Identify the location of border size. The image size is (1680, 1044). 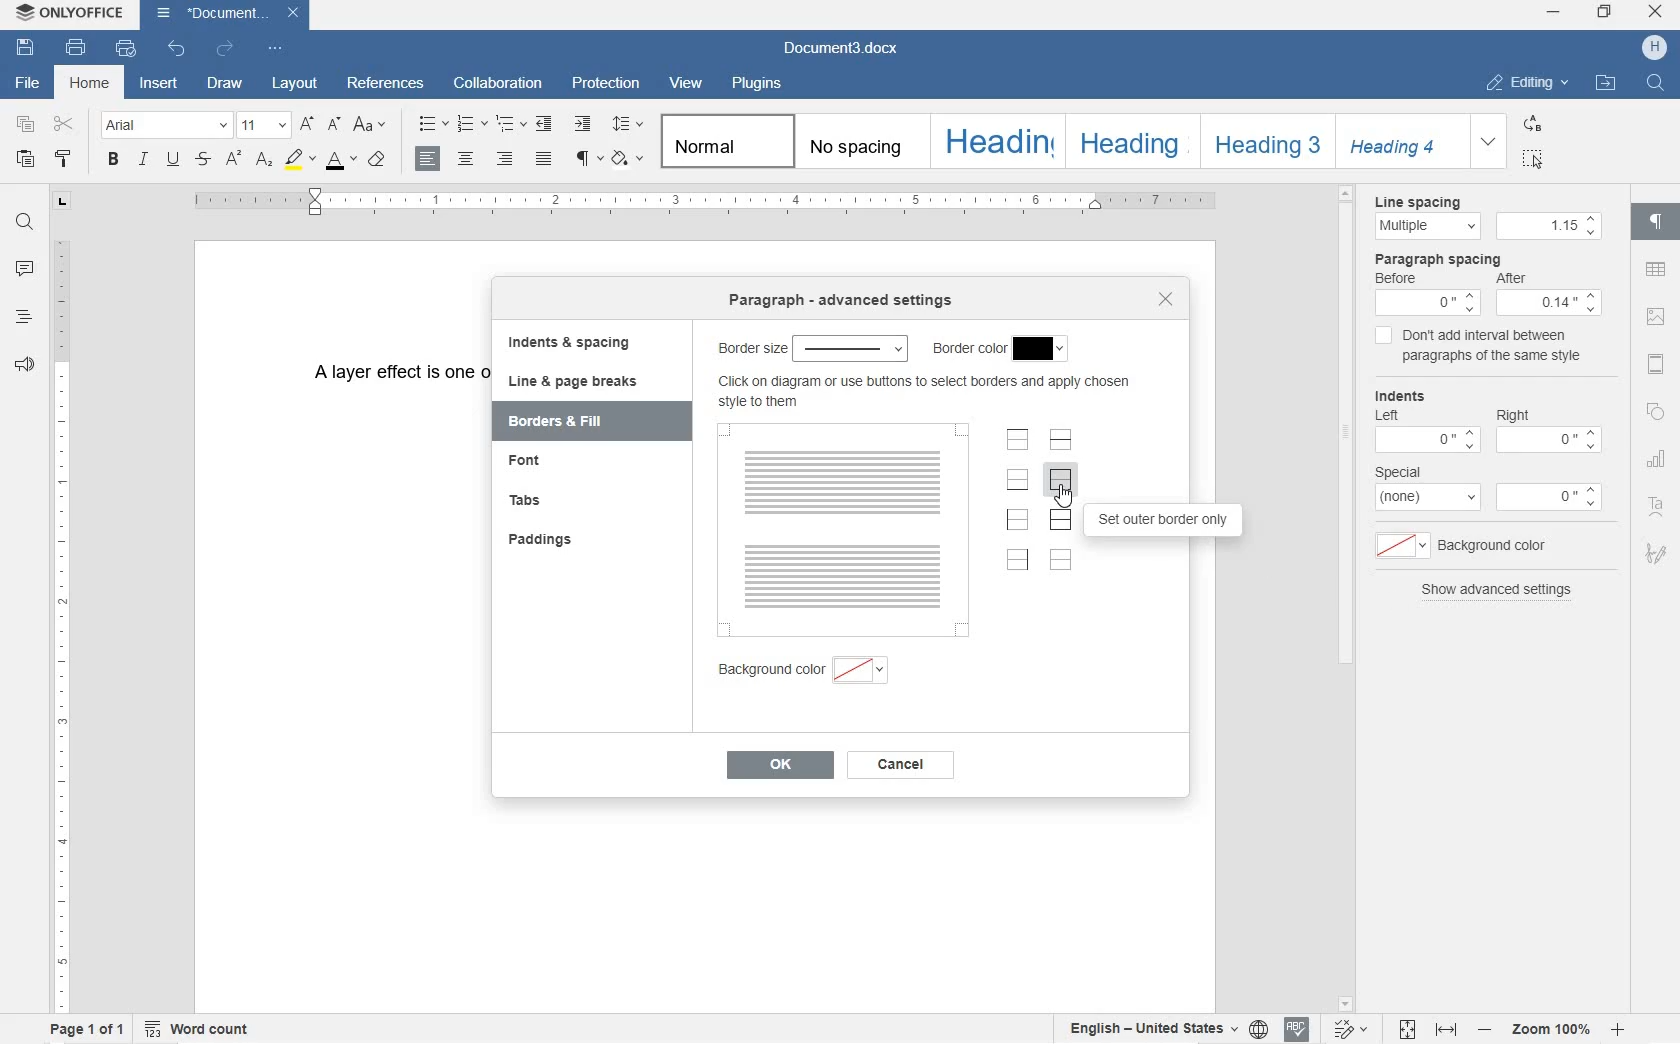
(813, 347).